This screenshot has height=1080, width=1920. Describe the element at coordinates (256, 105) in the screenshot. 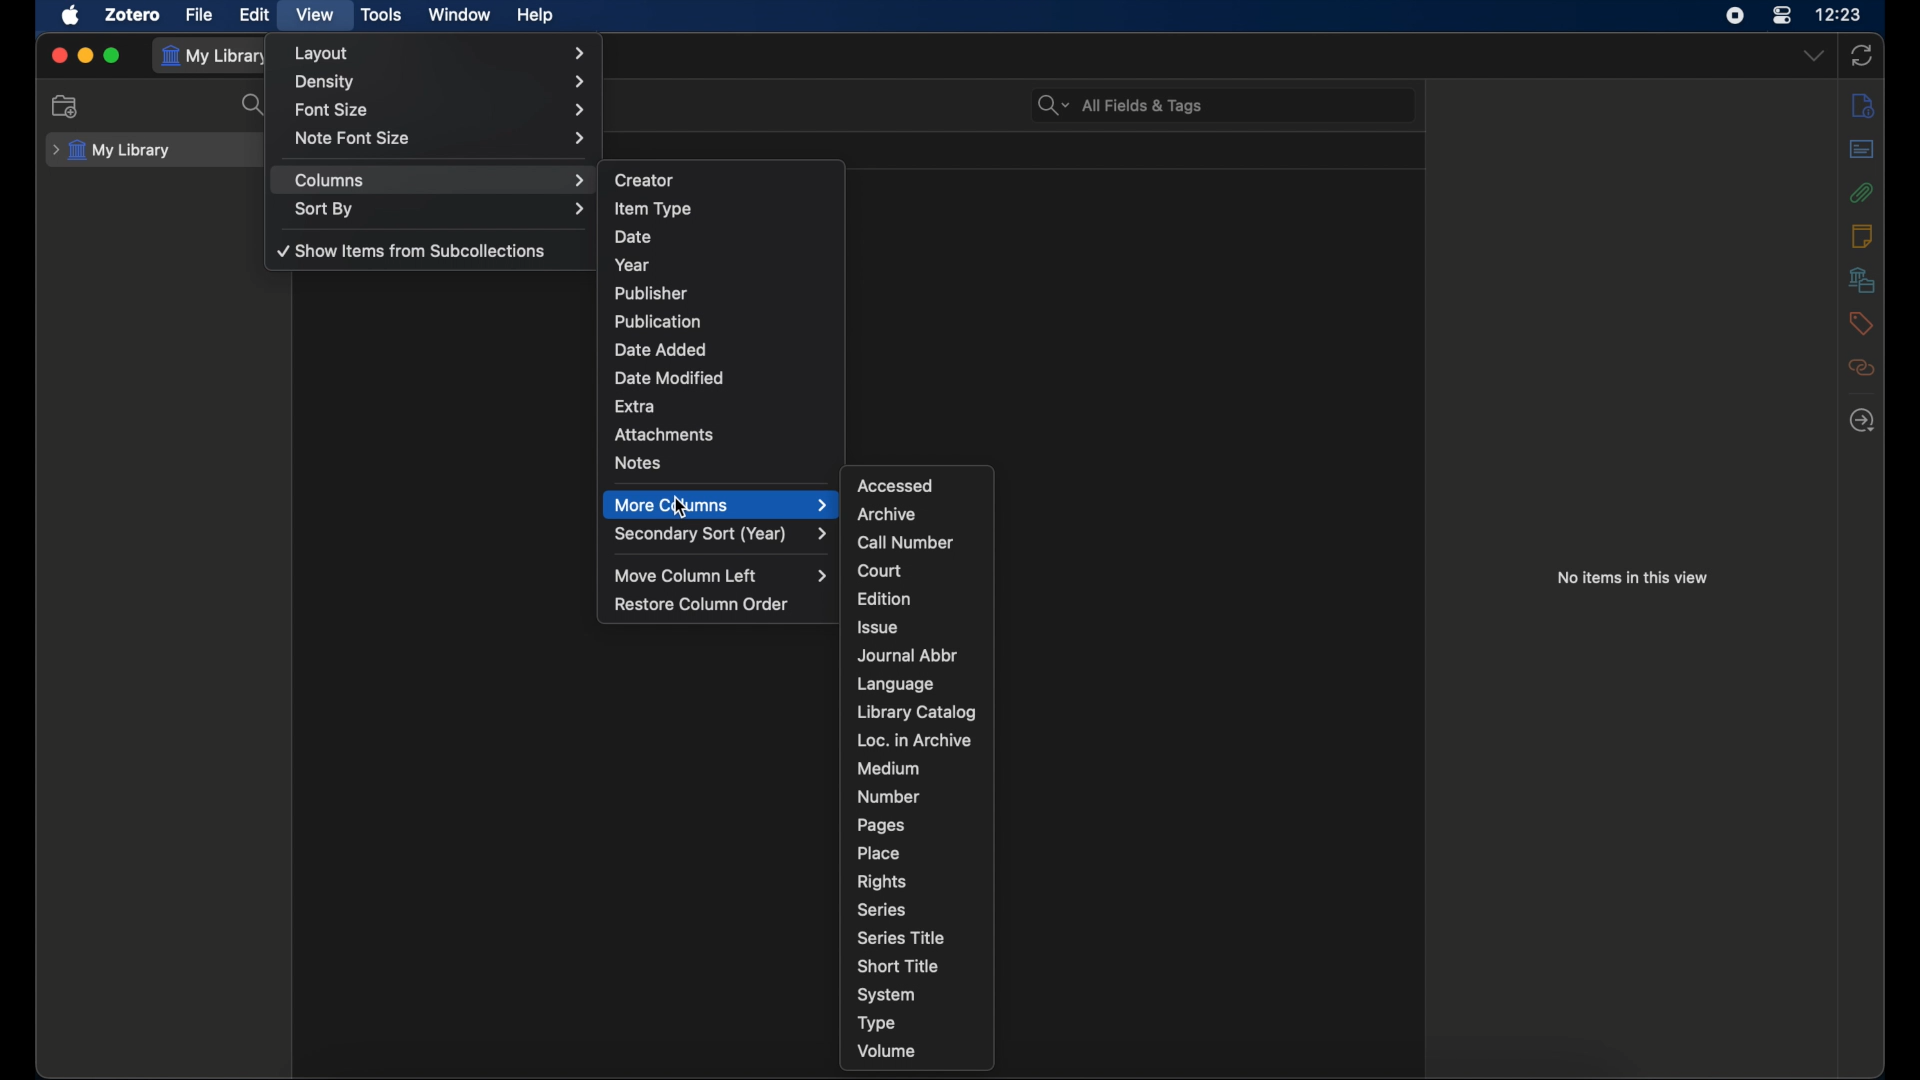

I see `search` at that location.